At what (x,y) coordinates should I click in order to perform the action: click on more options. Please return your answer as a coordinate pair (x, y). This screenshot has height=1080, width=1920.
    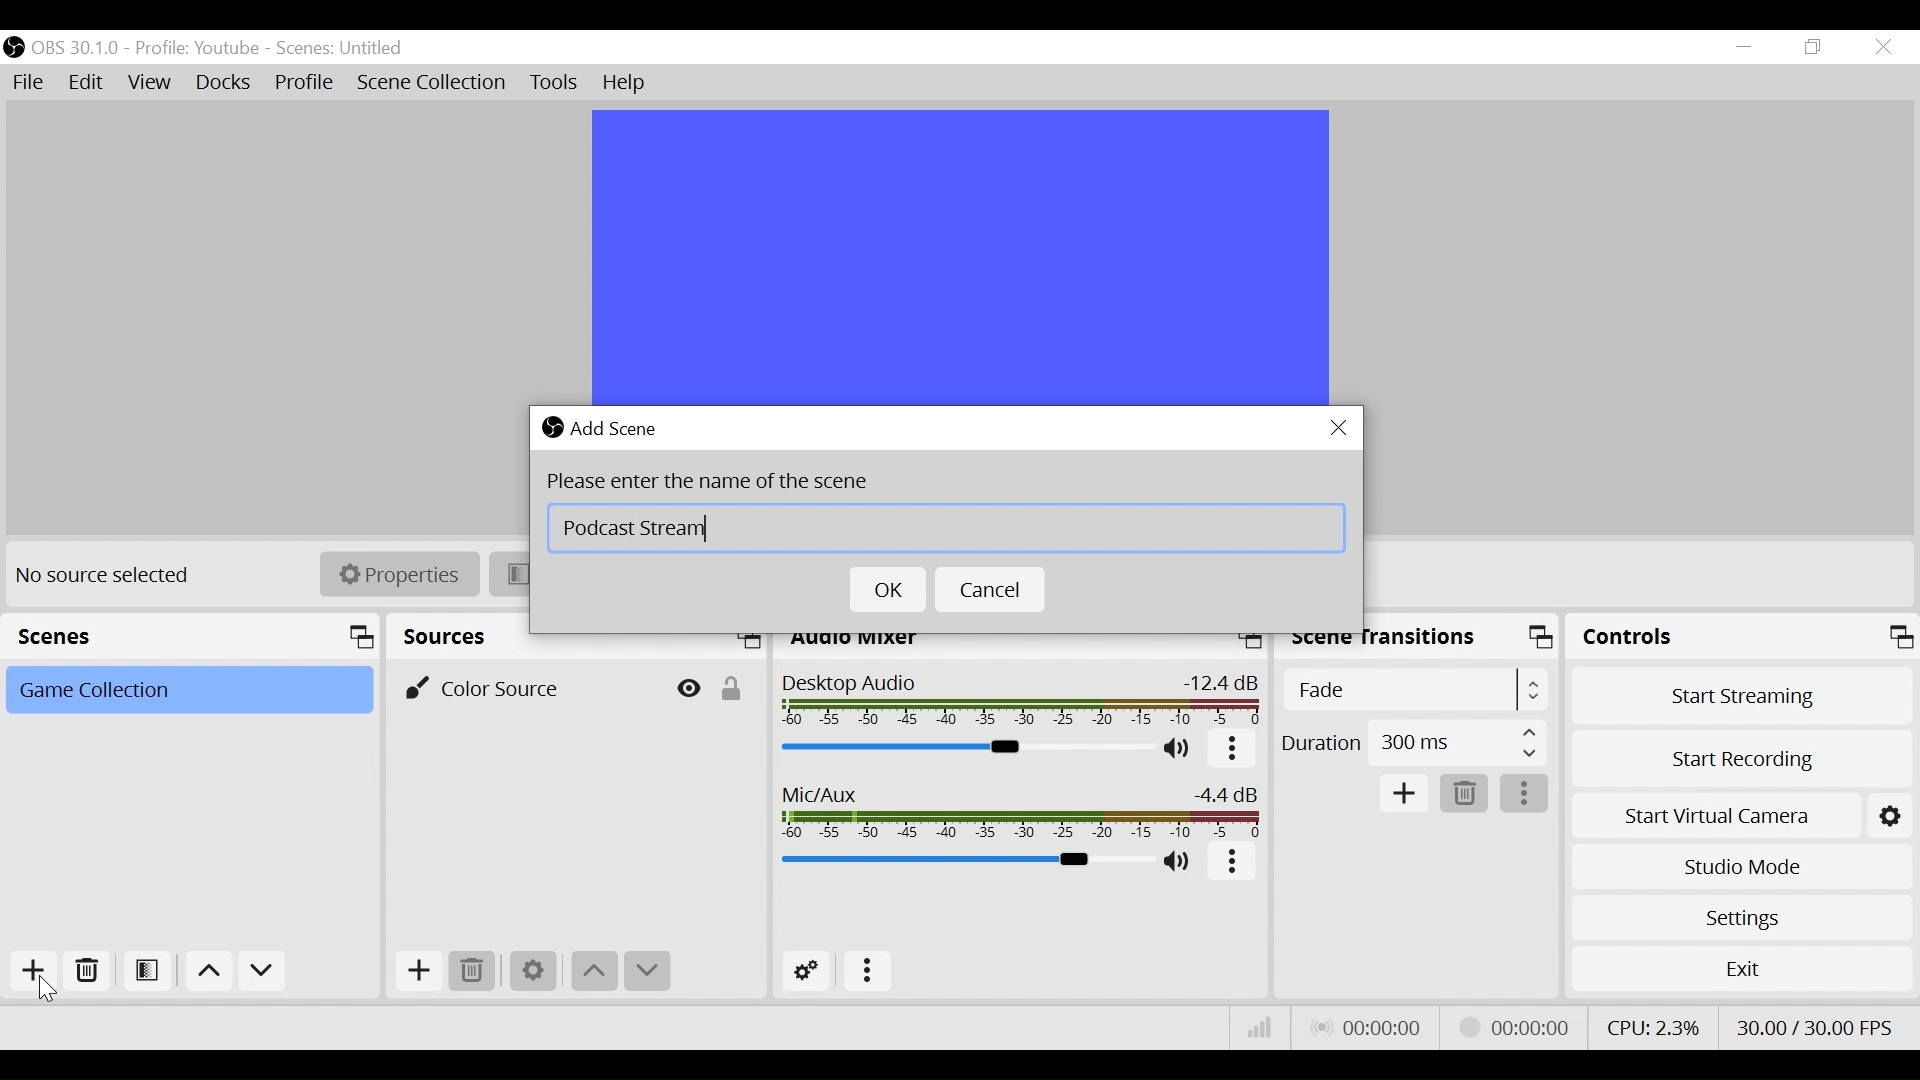
    Looking at the image, I should click on (1234, 864).